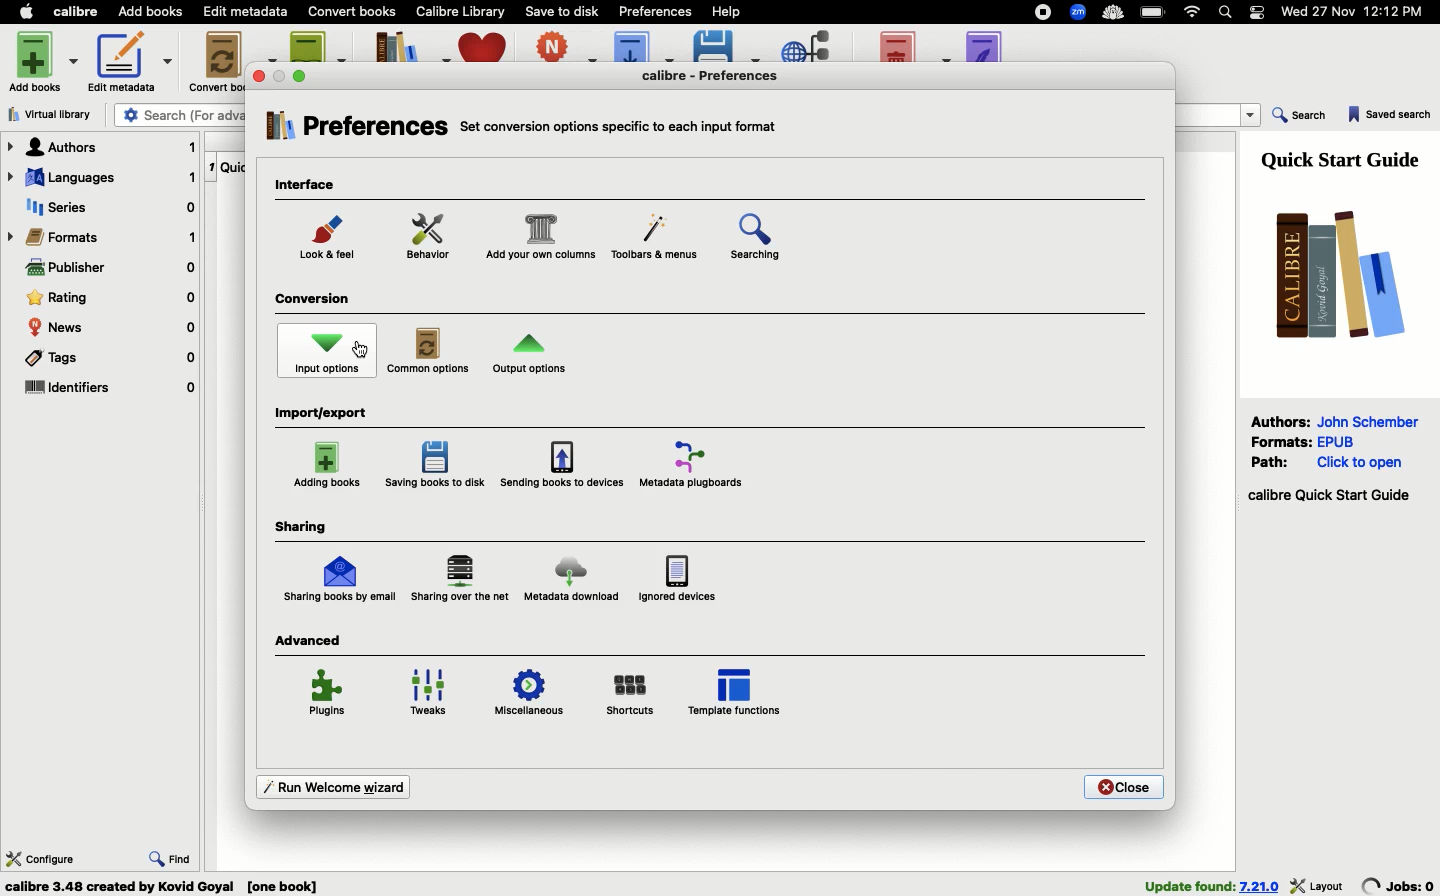  What do you see at coordinates (1252, 116) in the screenshot?
I see `dropdown` at bounding box center [1252, 116].